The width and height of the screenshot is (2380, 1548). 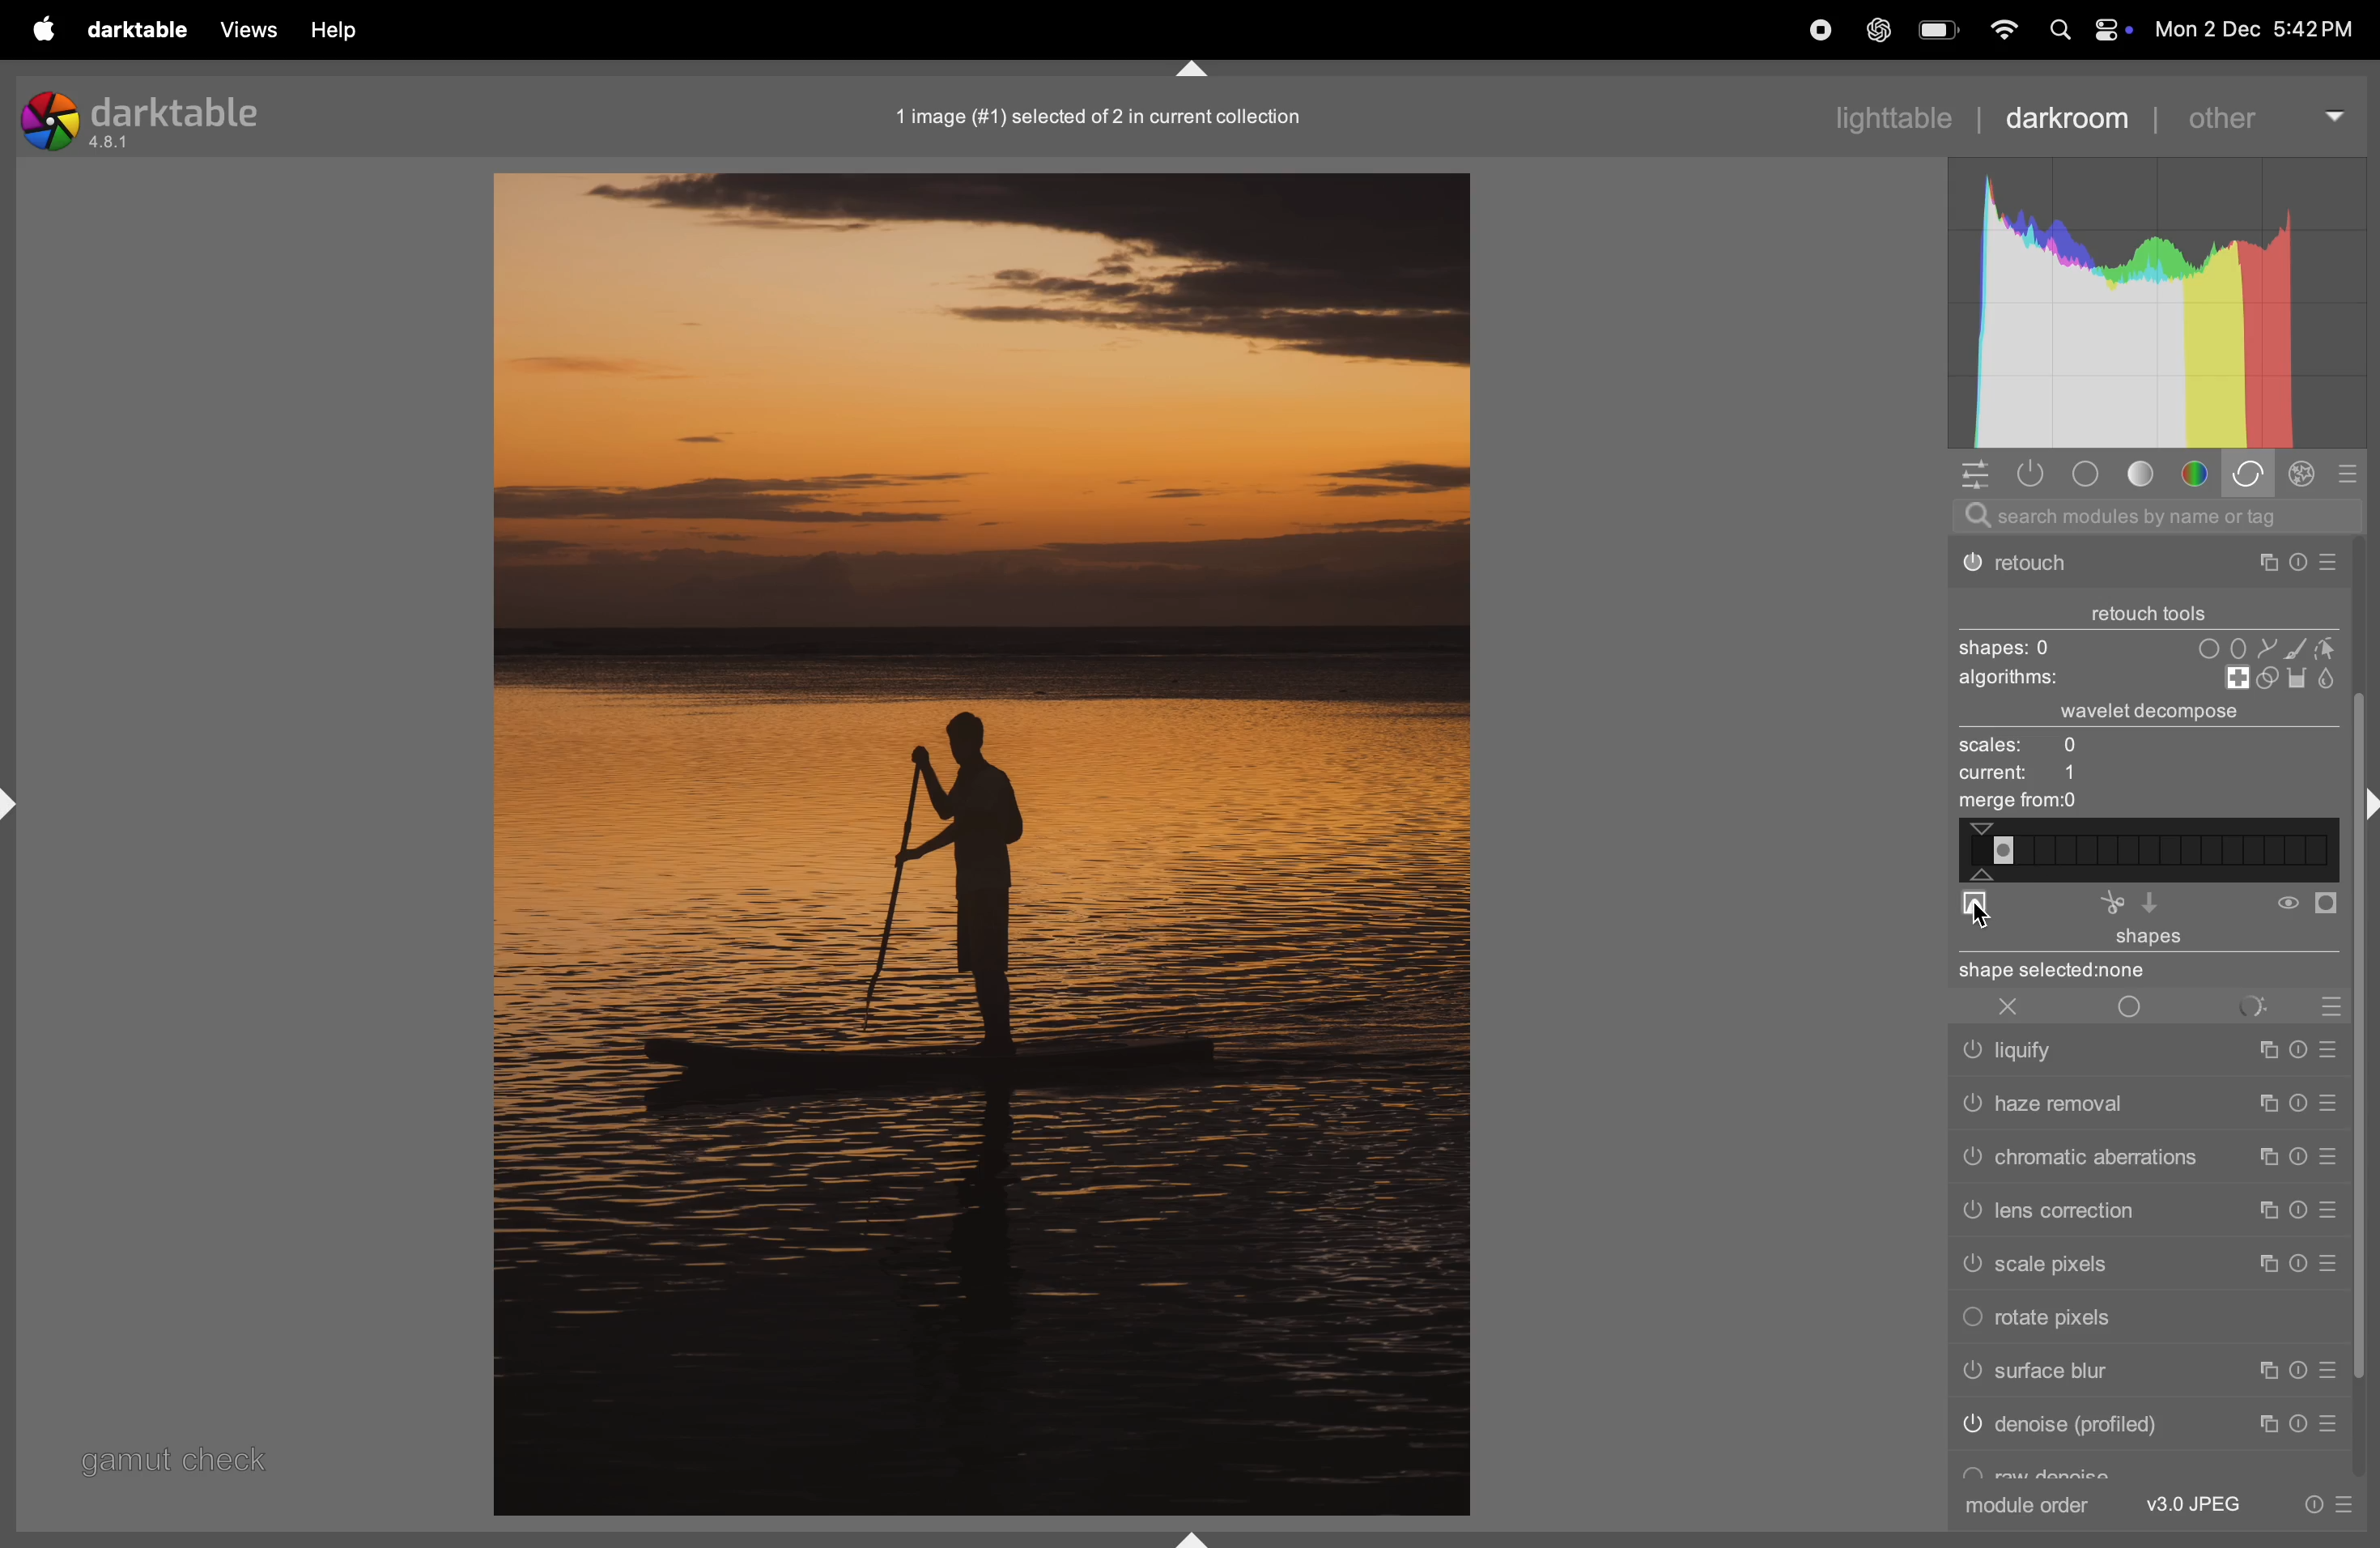 What do you see at coordinates (2308, 906) in the screenshot?
I see `displaymask` at bounding box center [2308, 906].